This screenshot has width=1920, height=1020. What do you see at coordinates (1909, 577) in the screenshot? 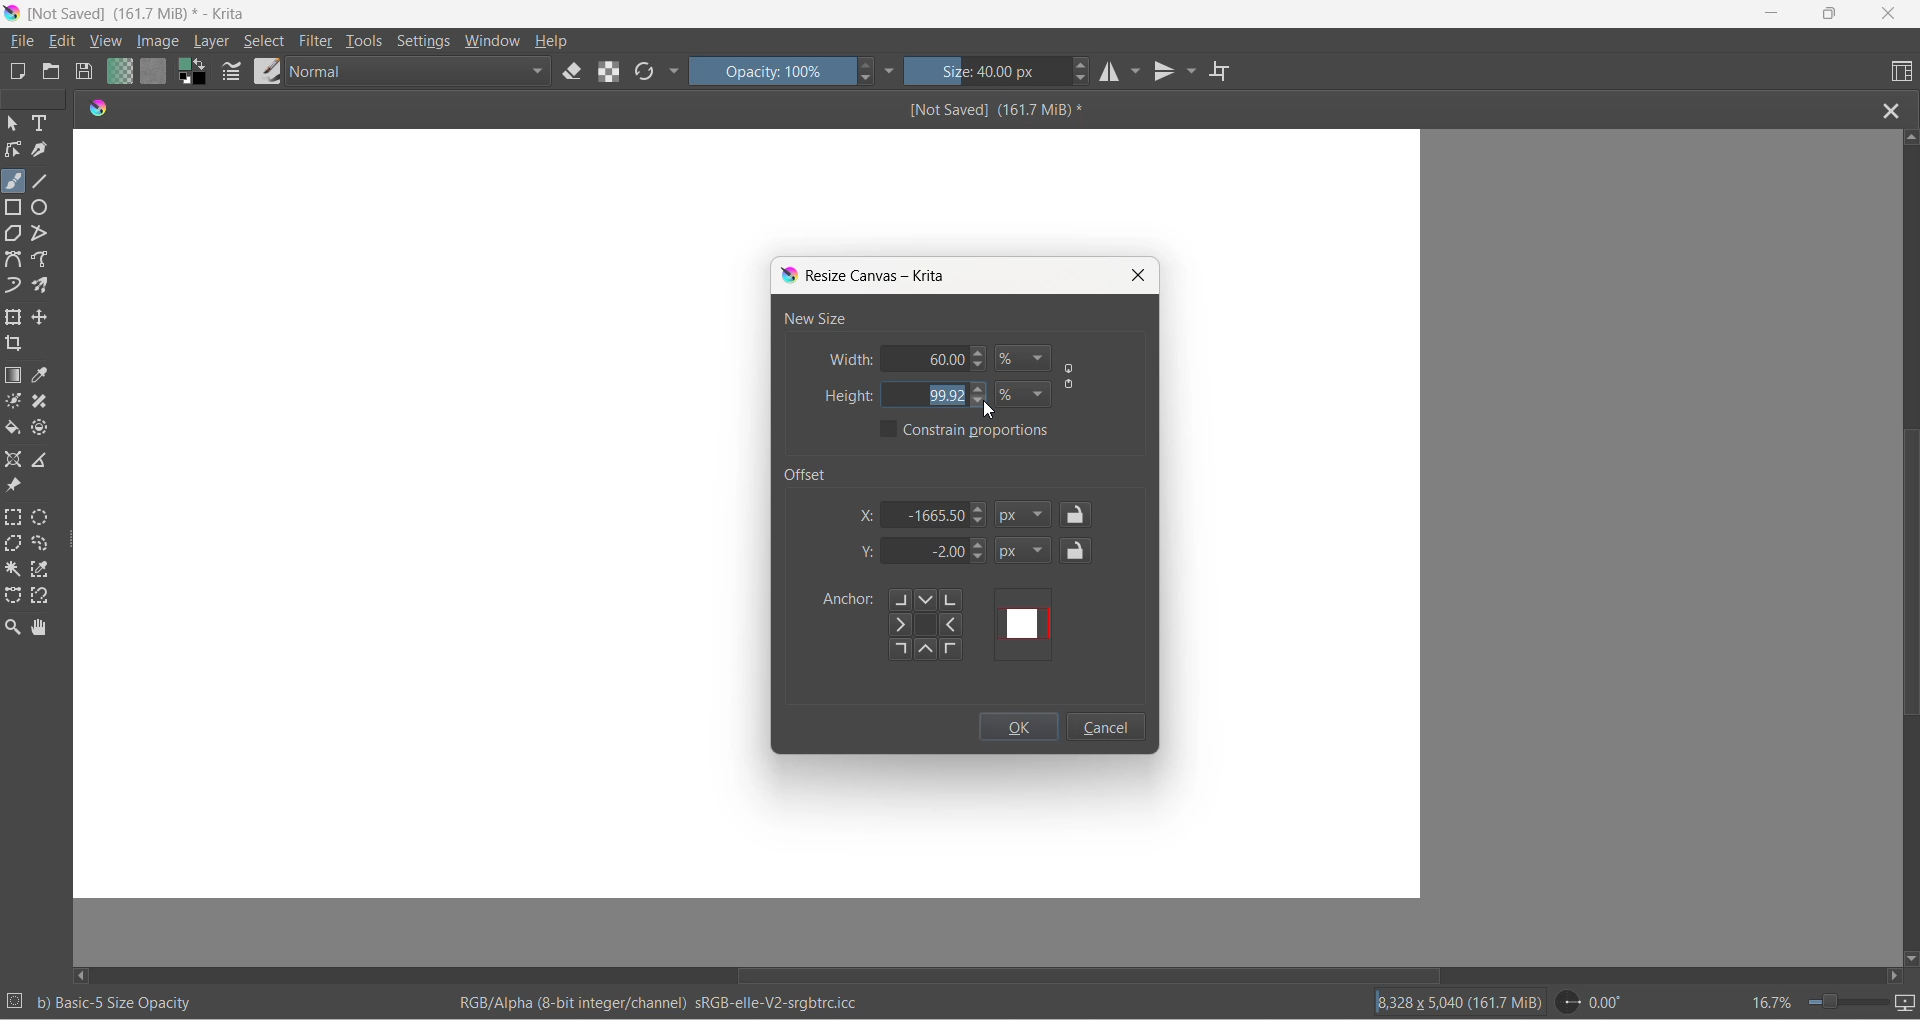
I see `vertical scroll bar` at bounding box center [1909, 577].